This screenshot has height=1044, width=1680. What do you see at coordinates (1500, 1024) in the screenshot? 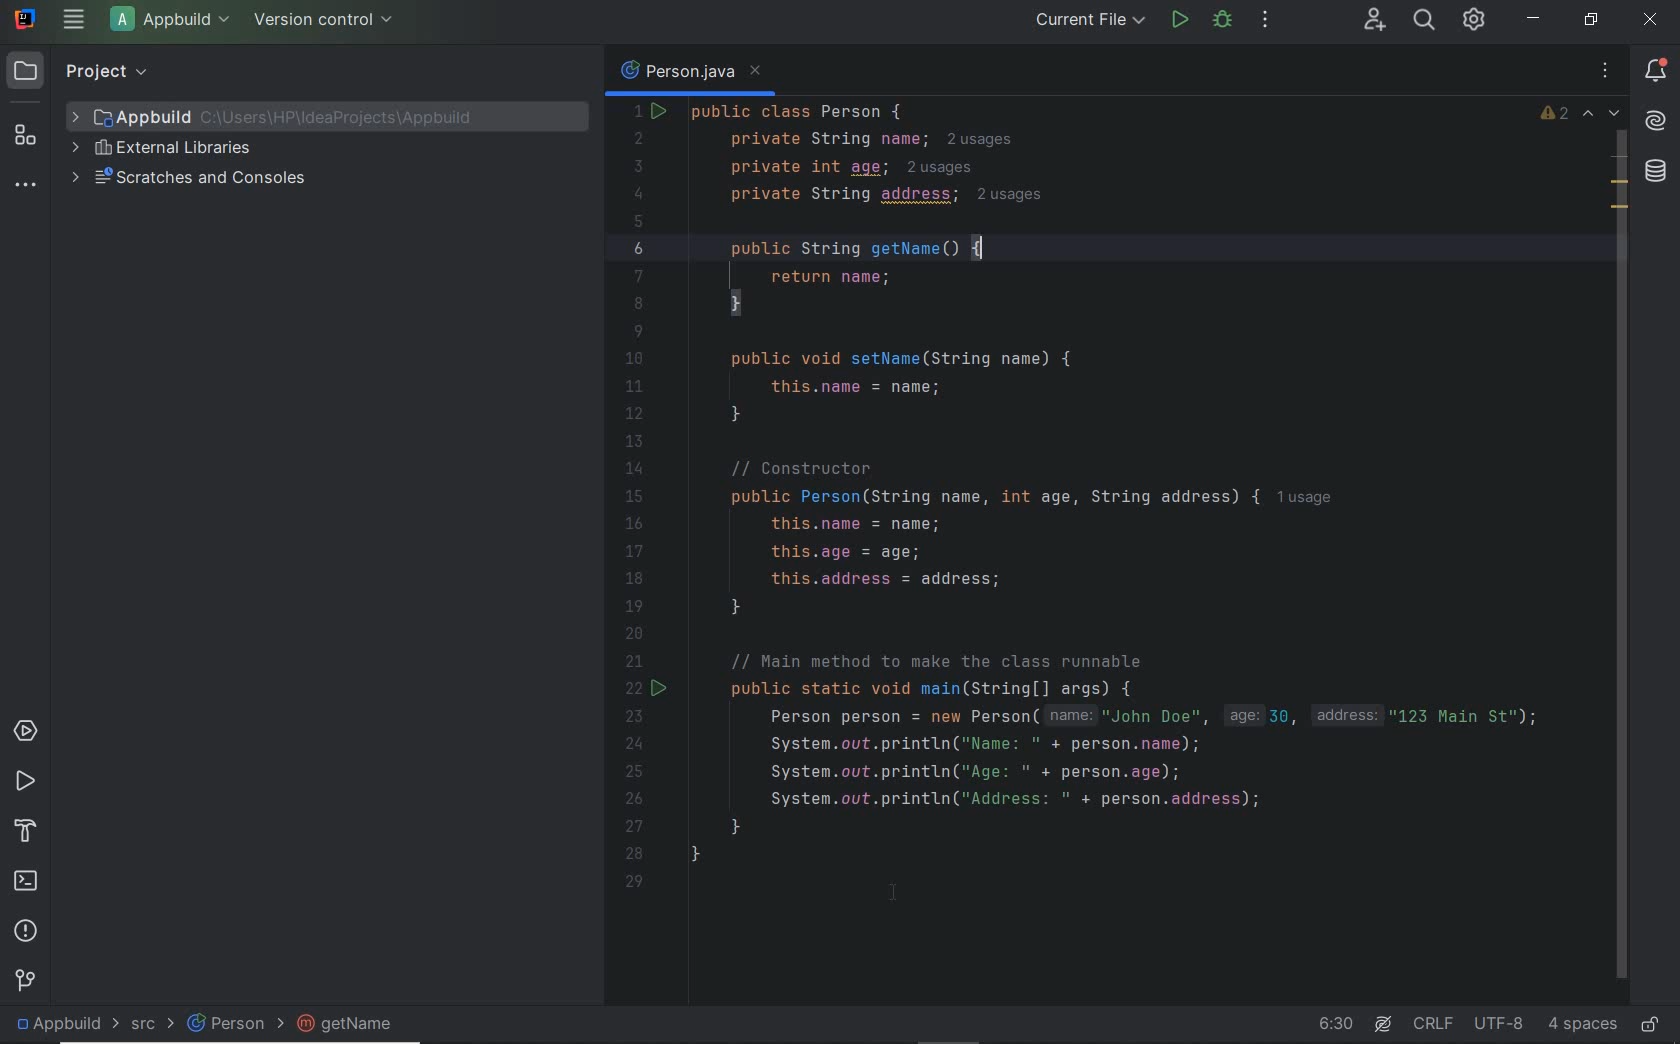
I see `file encoding` at bounding box center [1500, 1024].